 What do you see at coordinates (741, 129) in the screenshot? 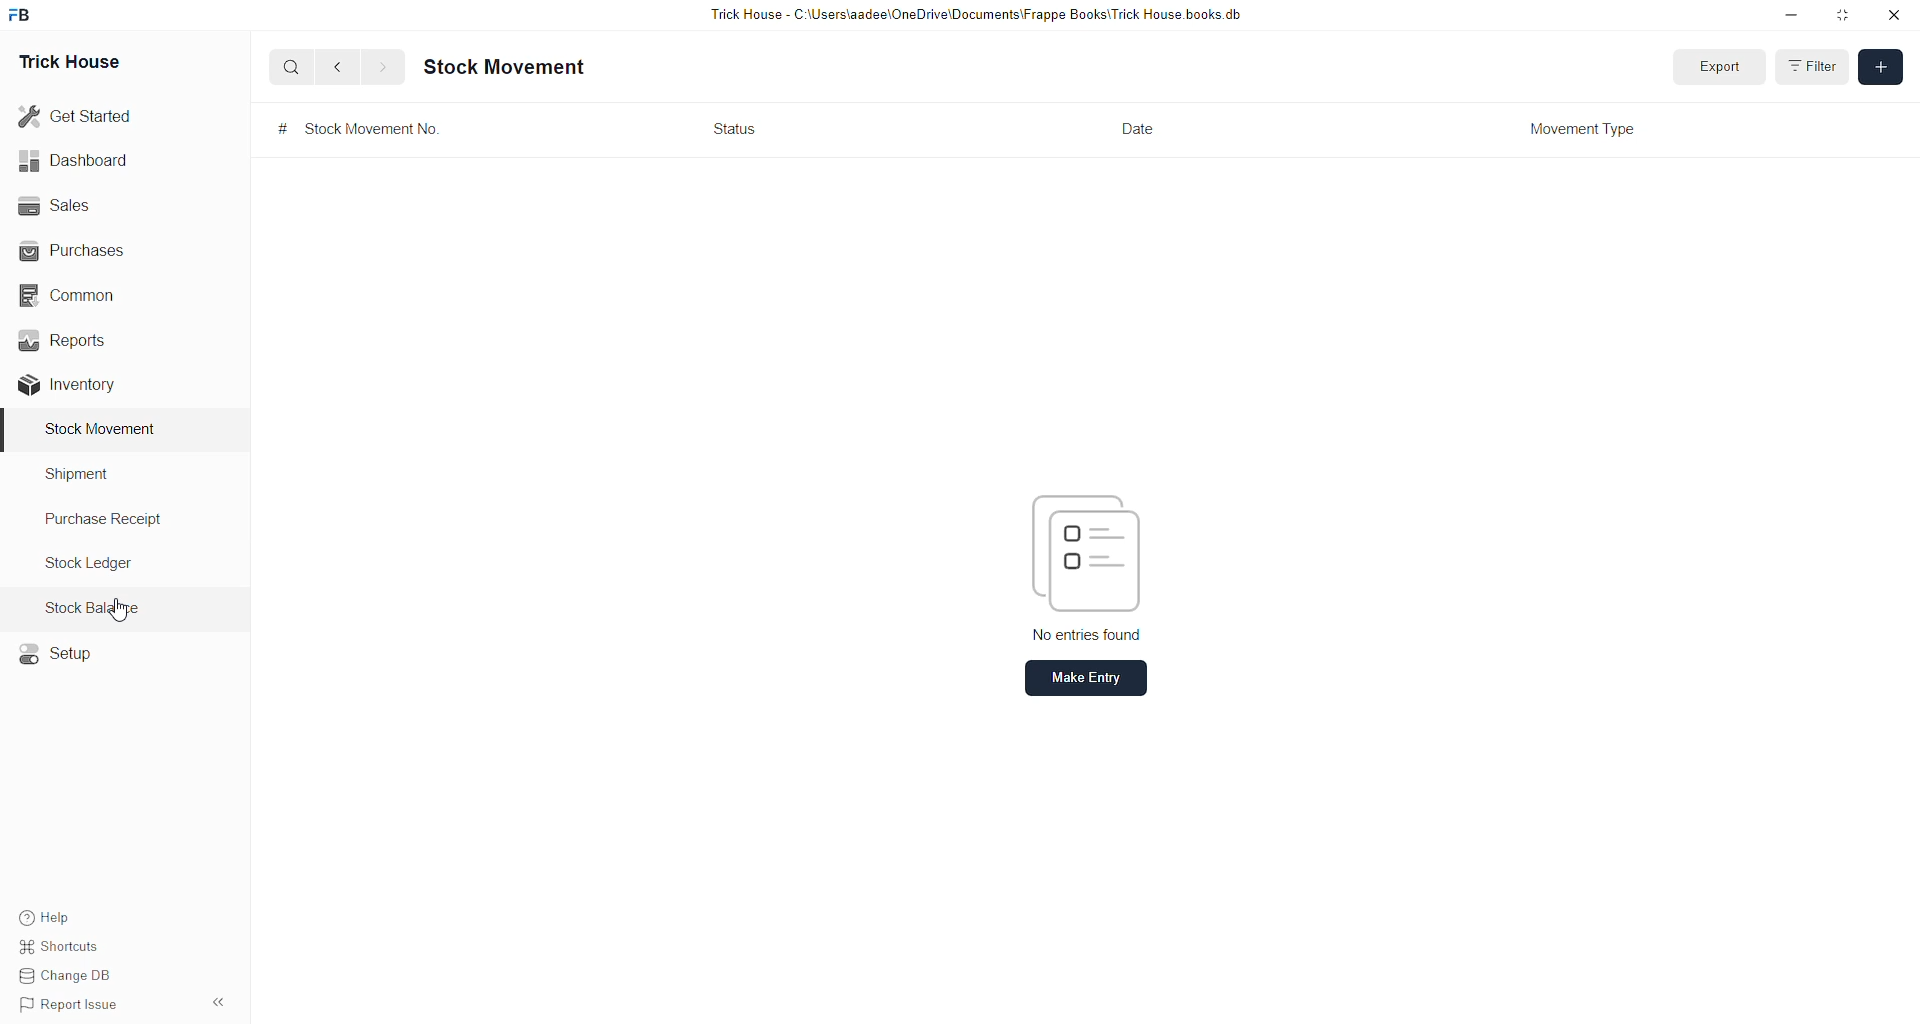
I see `Status` at bounding box center [741, 129].